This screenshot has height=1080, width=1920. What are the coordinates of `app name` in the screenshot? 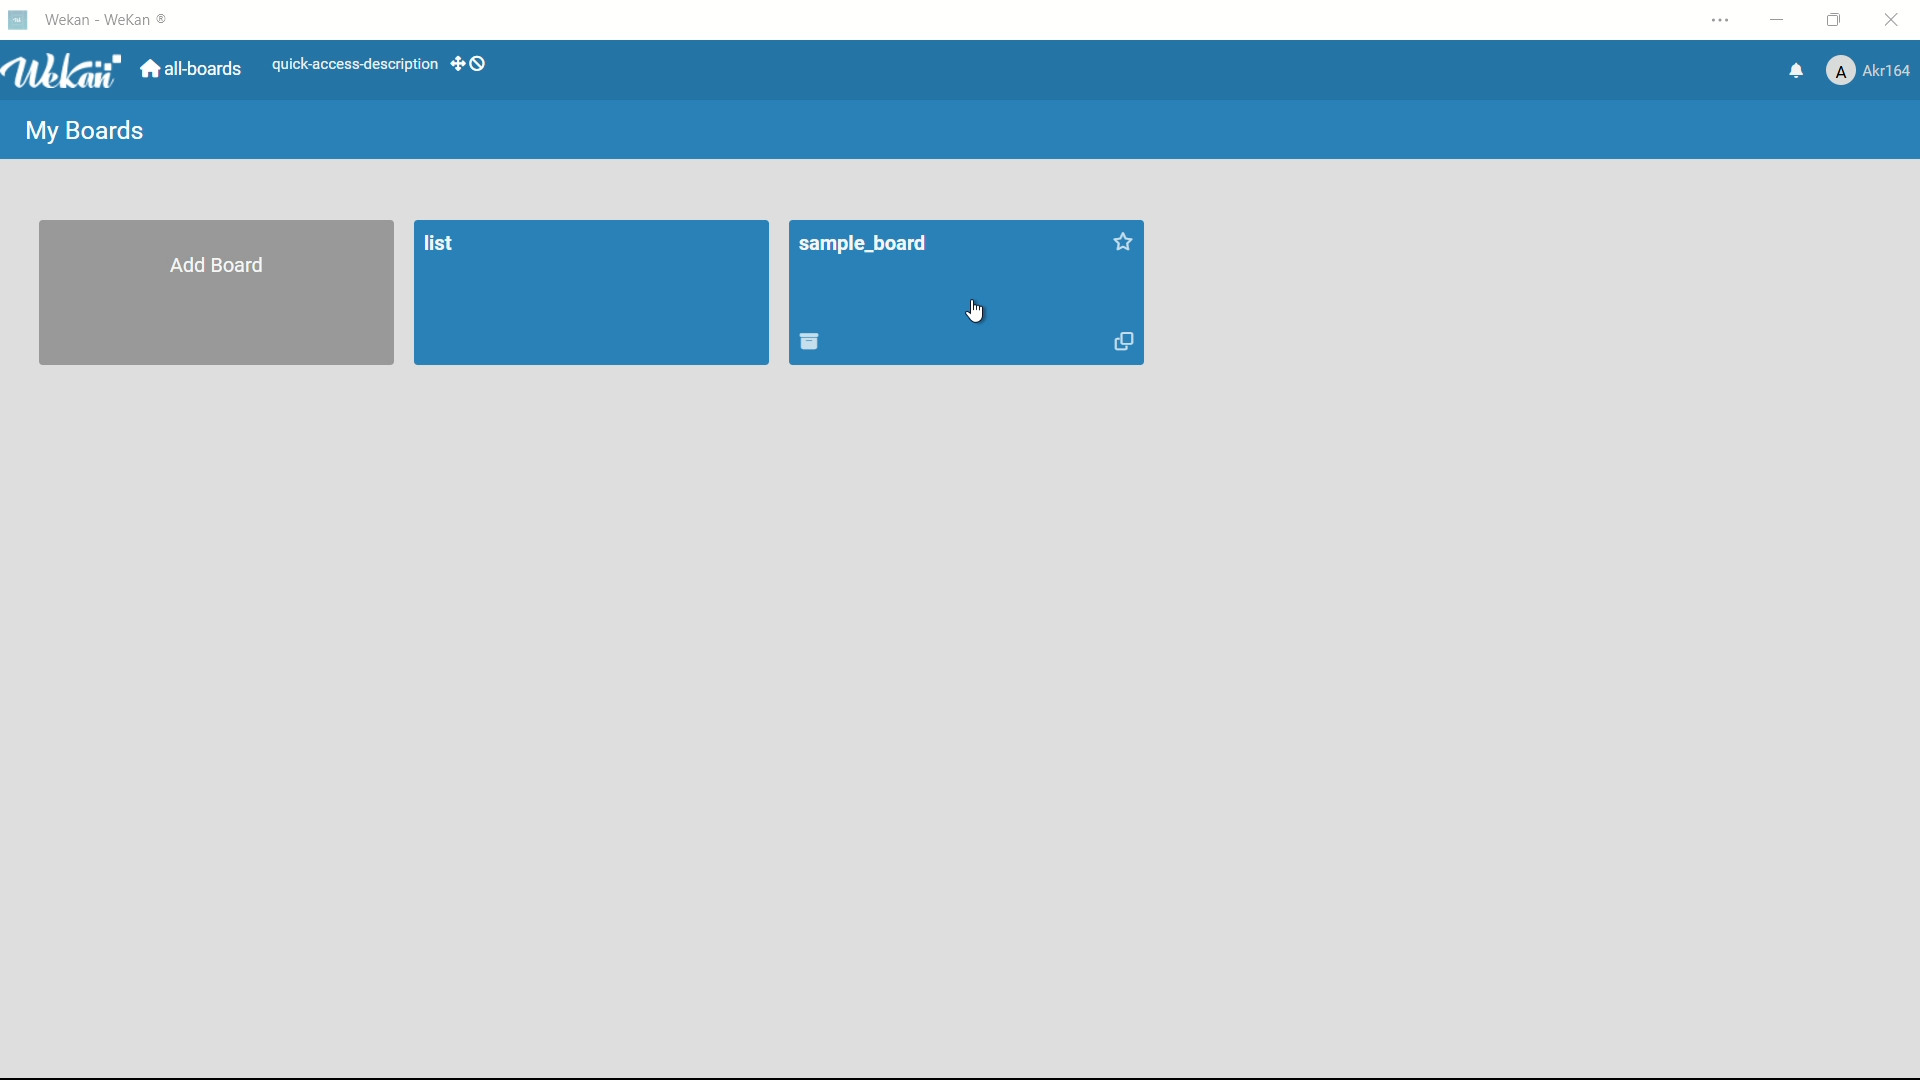 It's located at (105, 20).